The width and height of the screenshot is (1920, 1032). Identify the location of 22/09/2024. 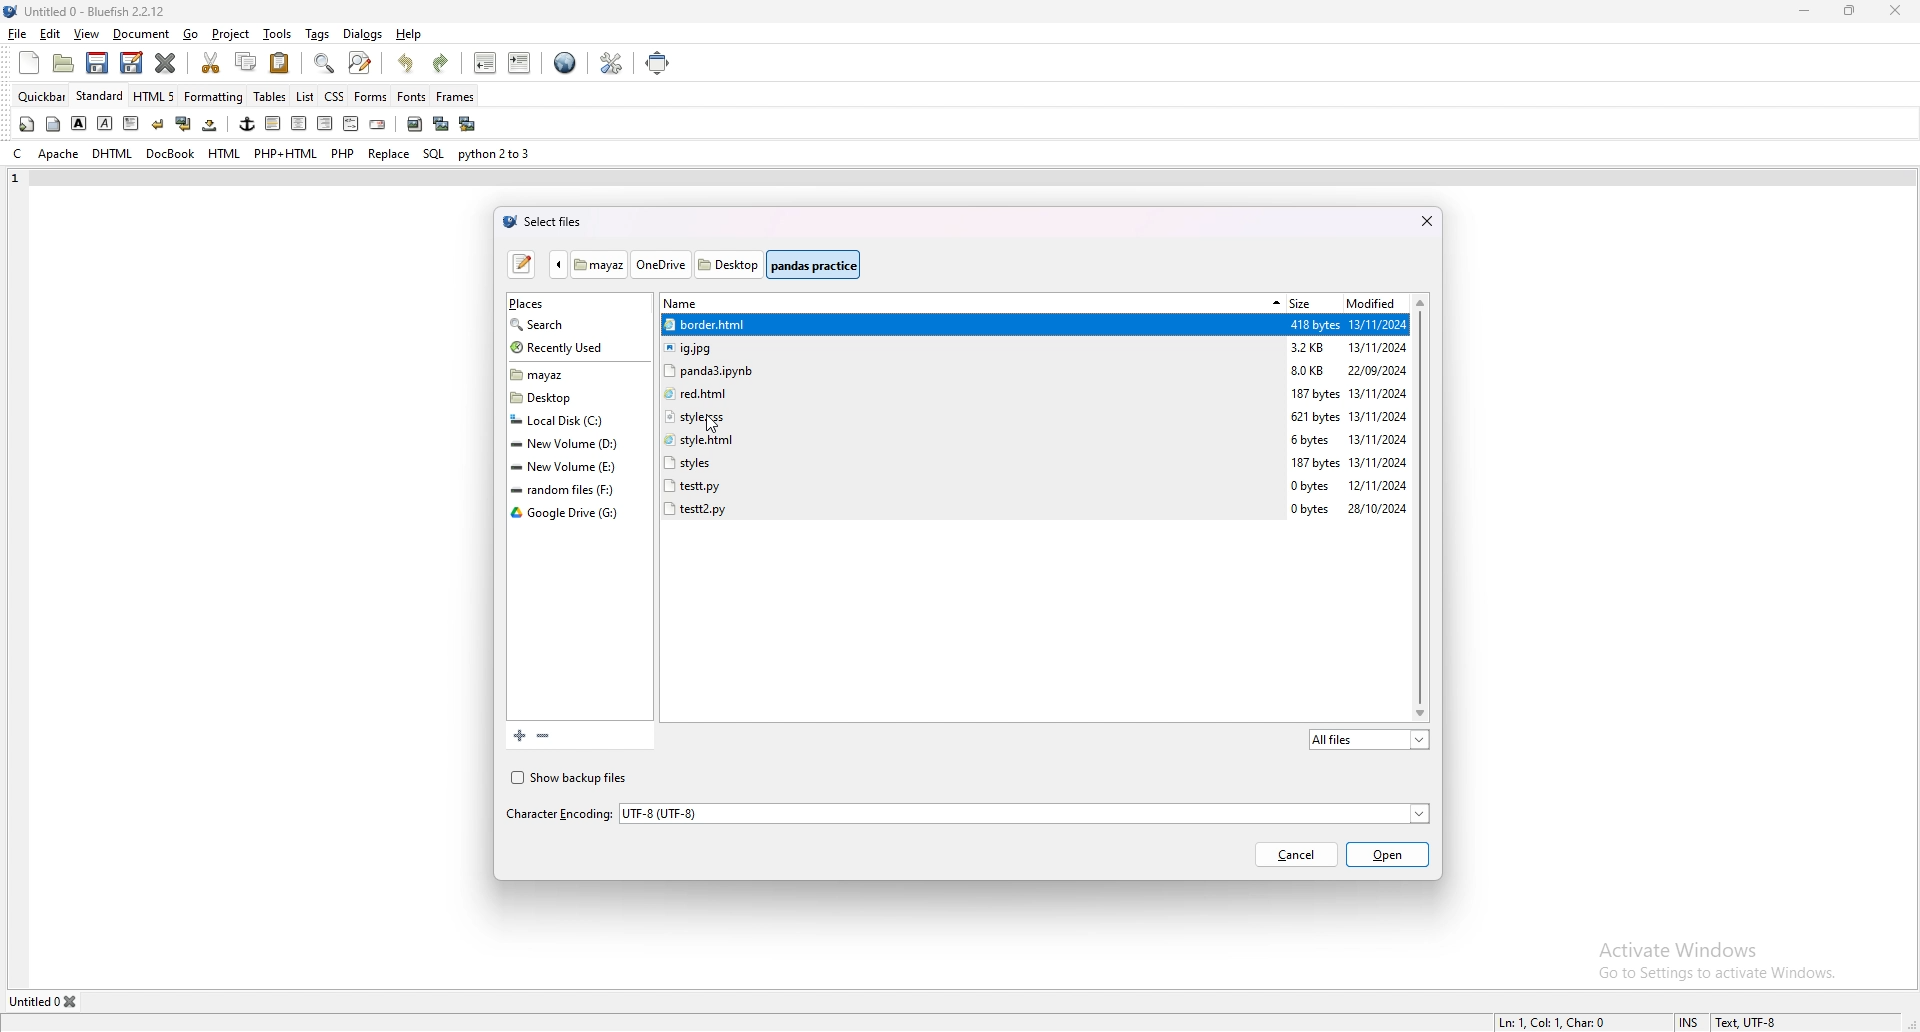
(1377, 372).